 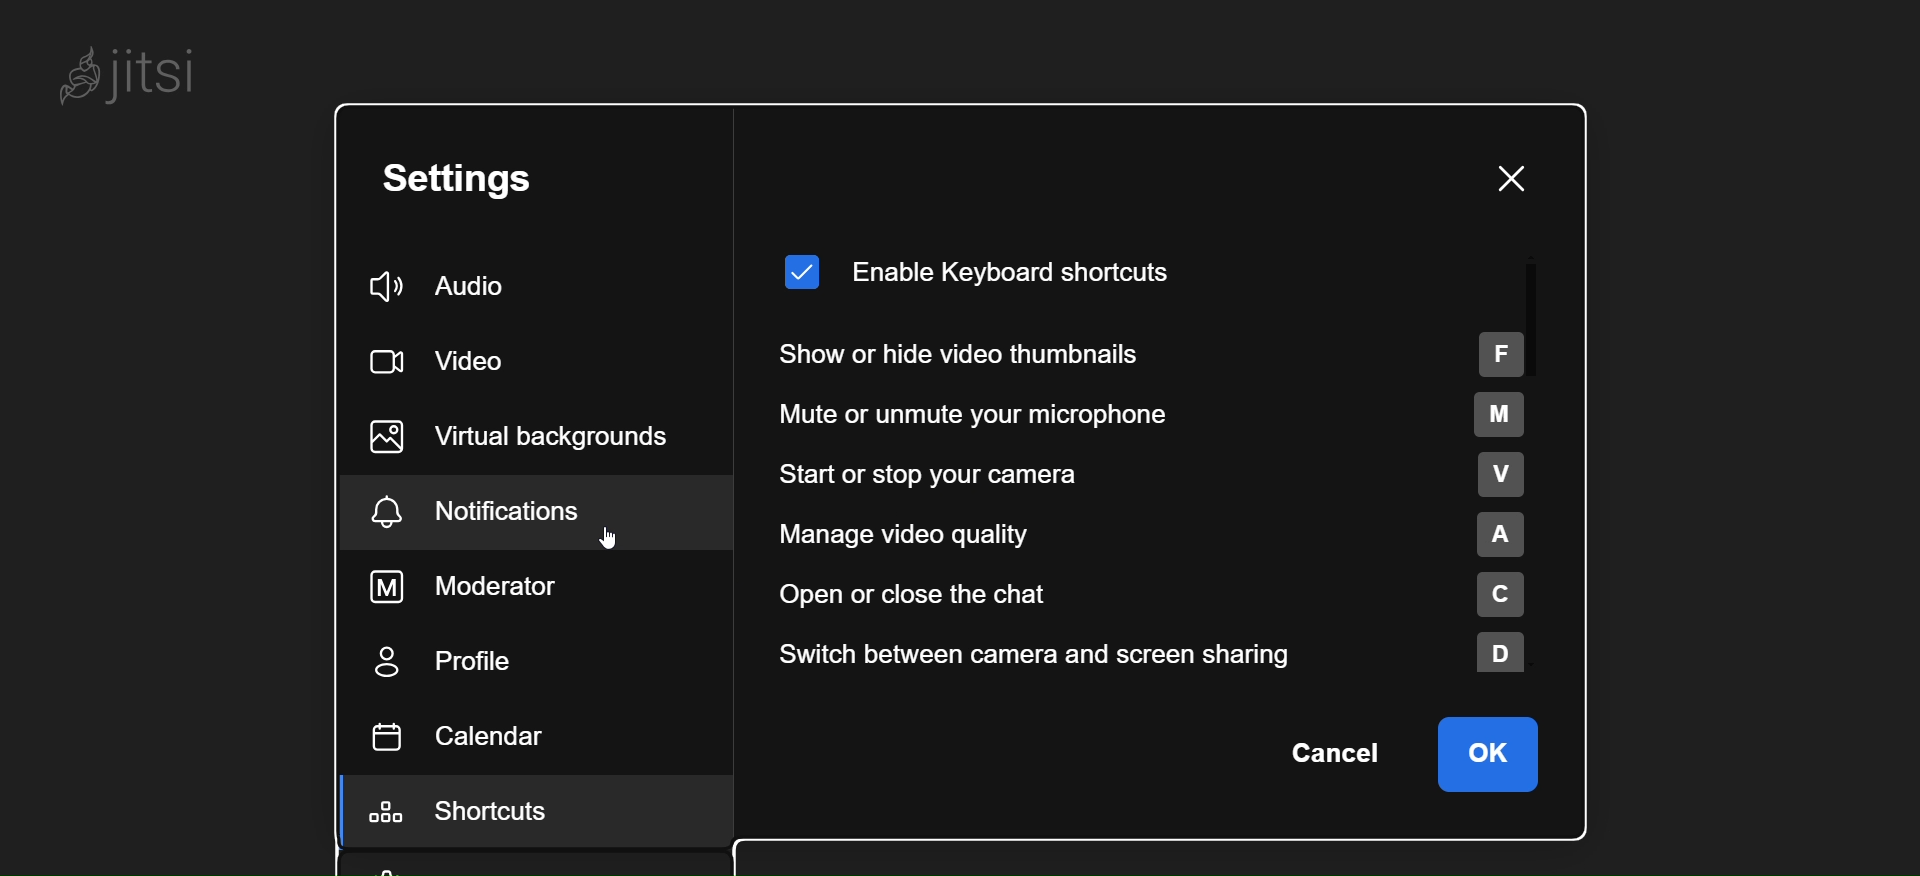 I want to click on show or hide video thumbnail, so click(x=1150, y=350).